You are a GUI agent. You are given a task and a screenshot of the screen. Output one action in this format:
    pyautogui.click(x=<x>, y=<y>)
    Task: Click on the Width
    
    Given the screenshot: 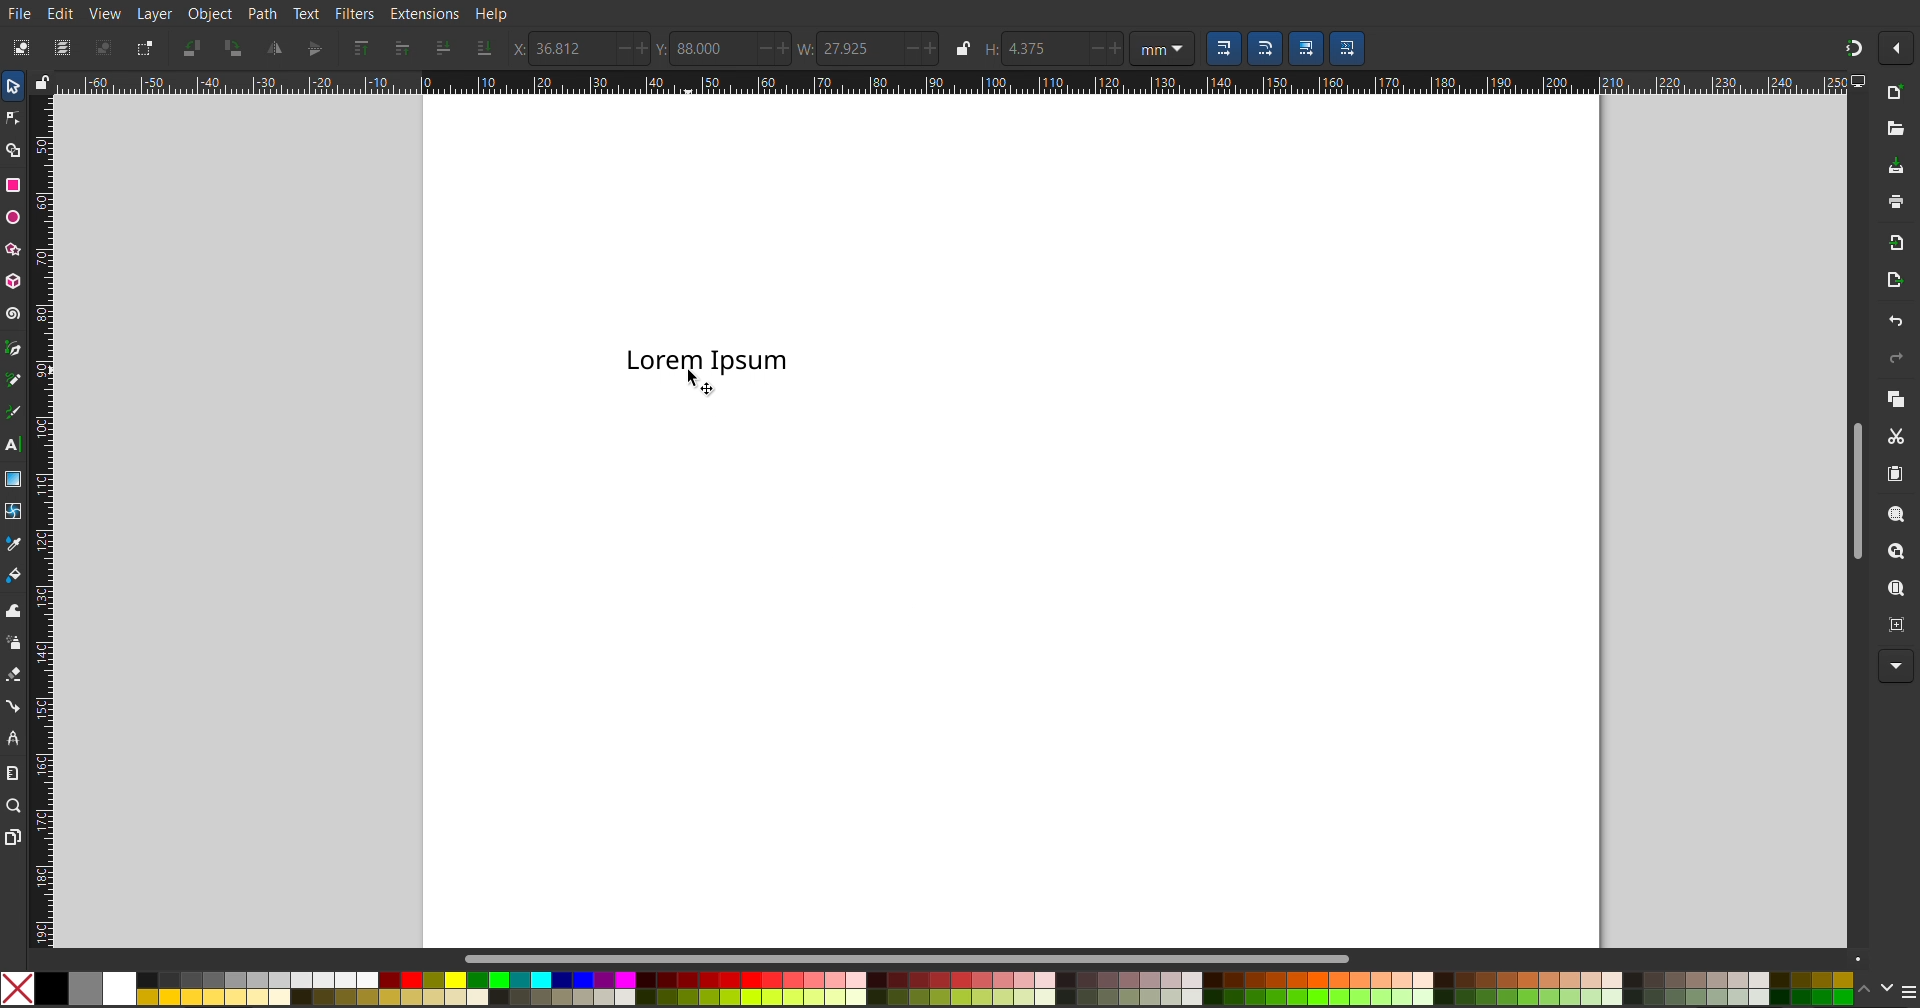 What is the action you would take?
    pyautogui.click(x=887, y=48)
    